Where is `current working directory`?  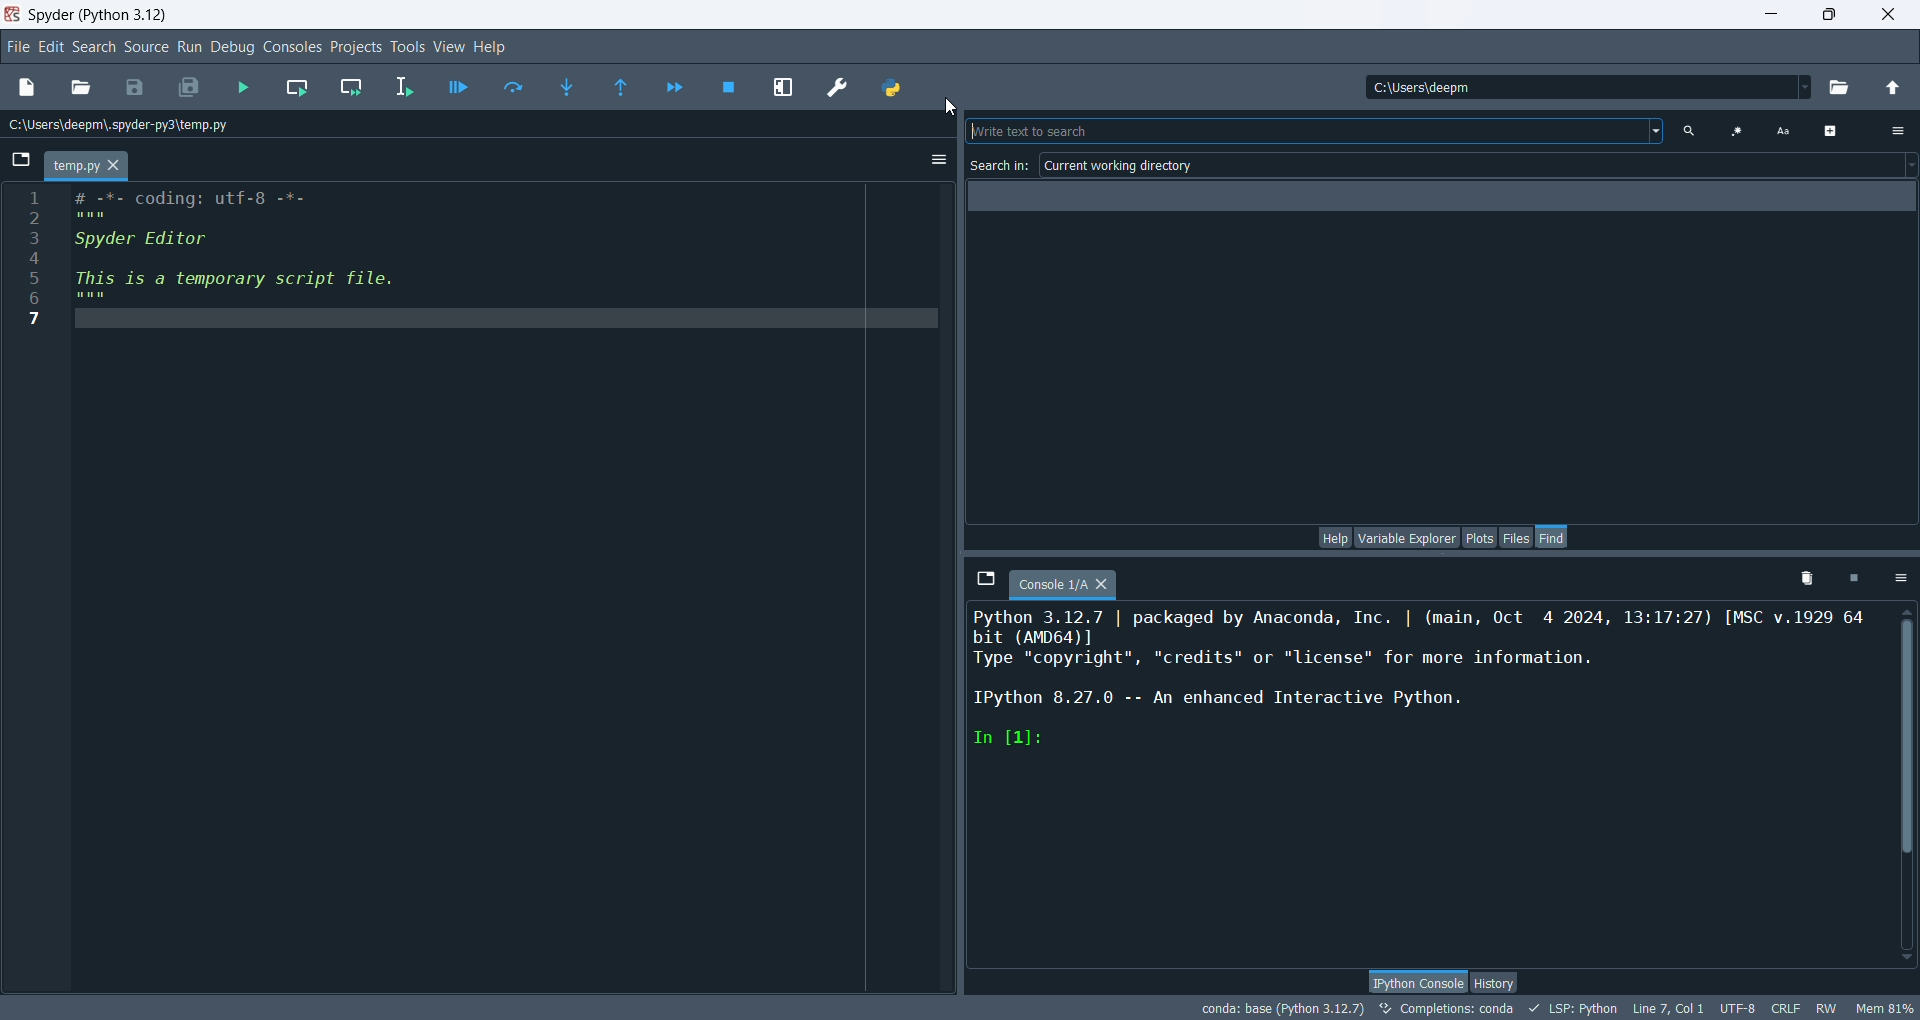
current working directory is located at coordinates (1478, 165).